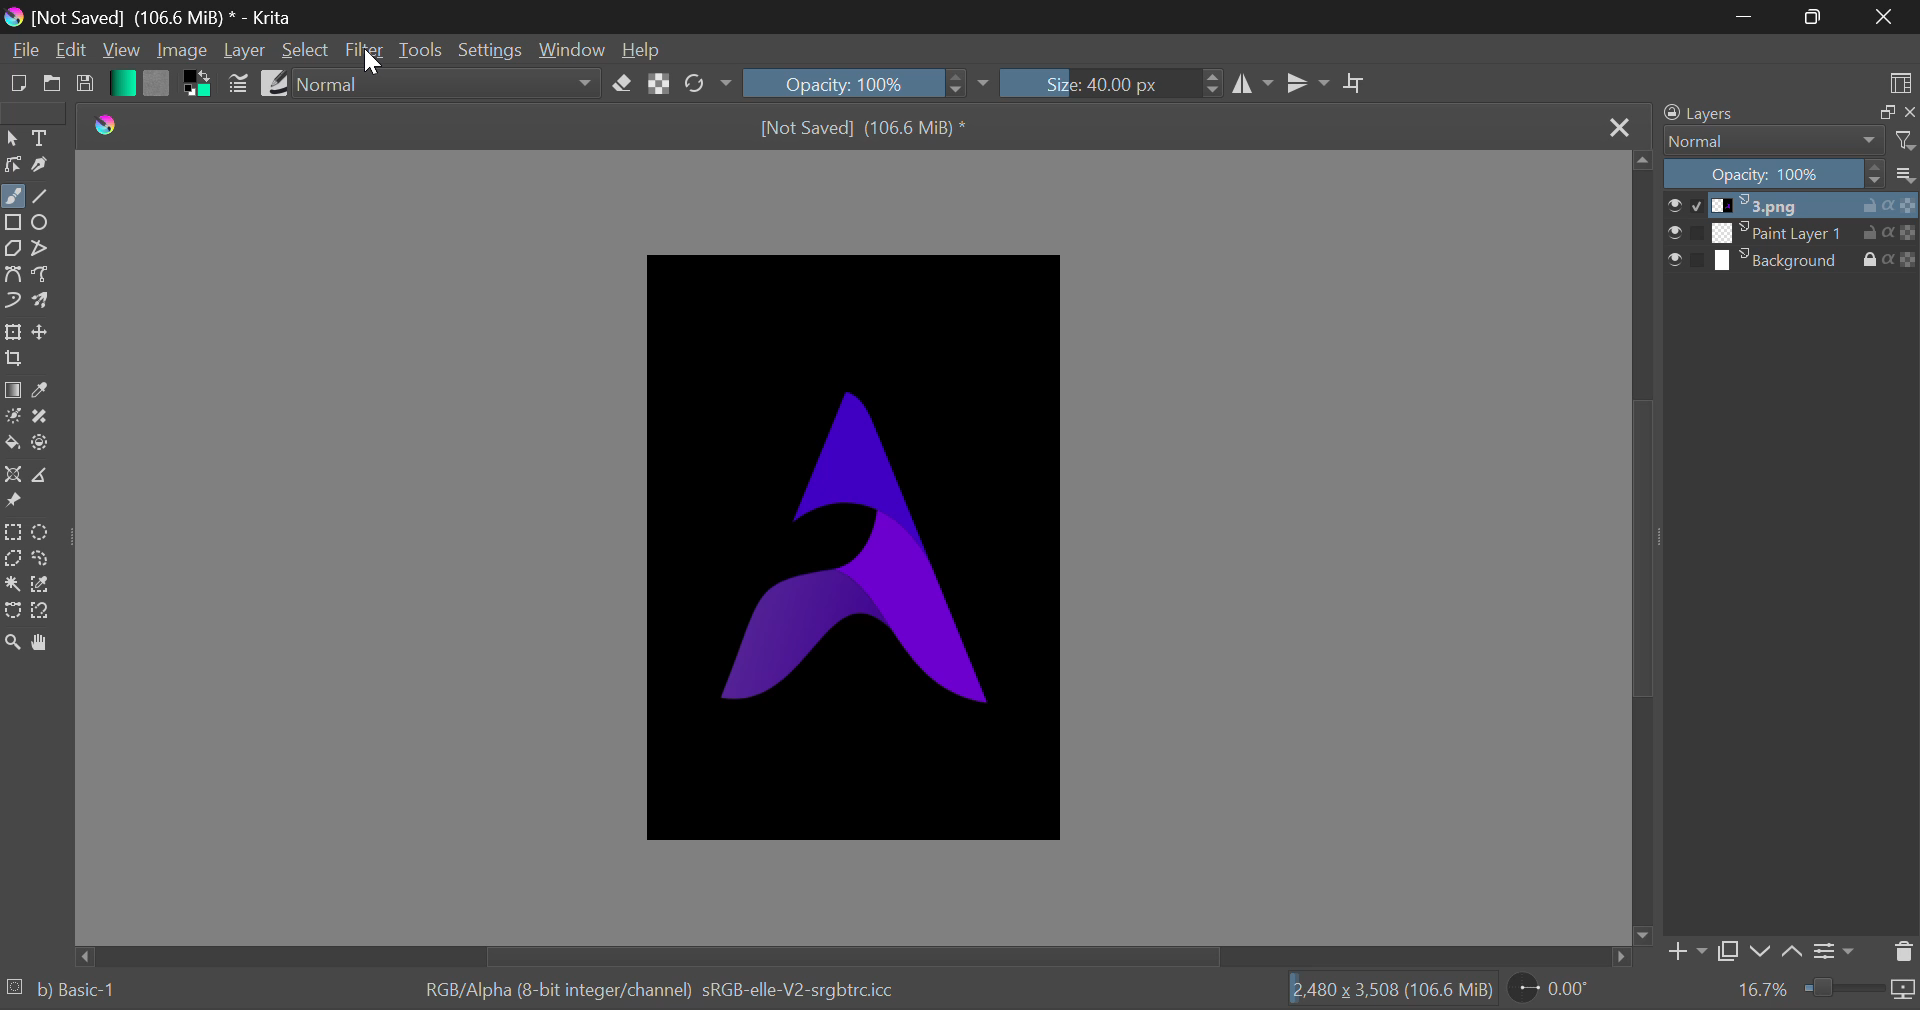 The width and height of the screenshot is (1920, 1010). I want to click on Multibrush Tool, so click(48, 303).